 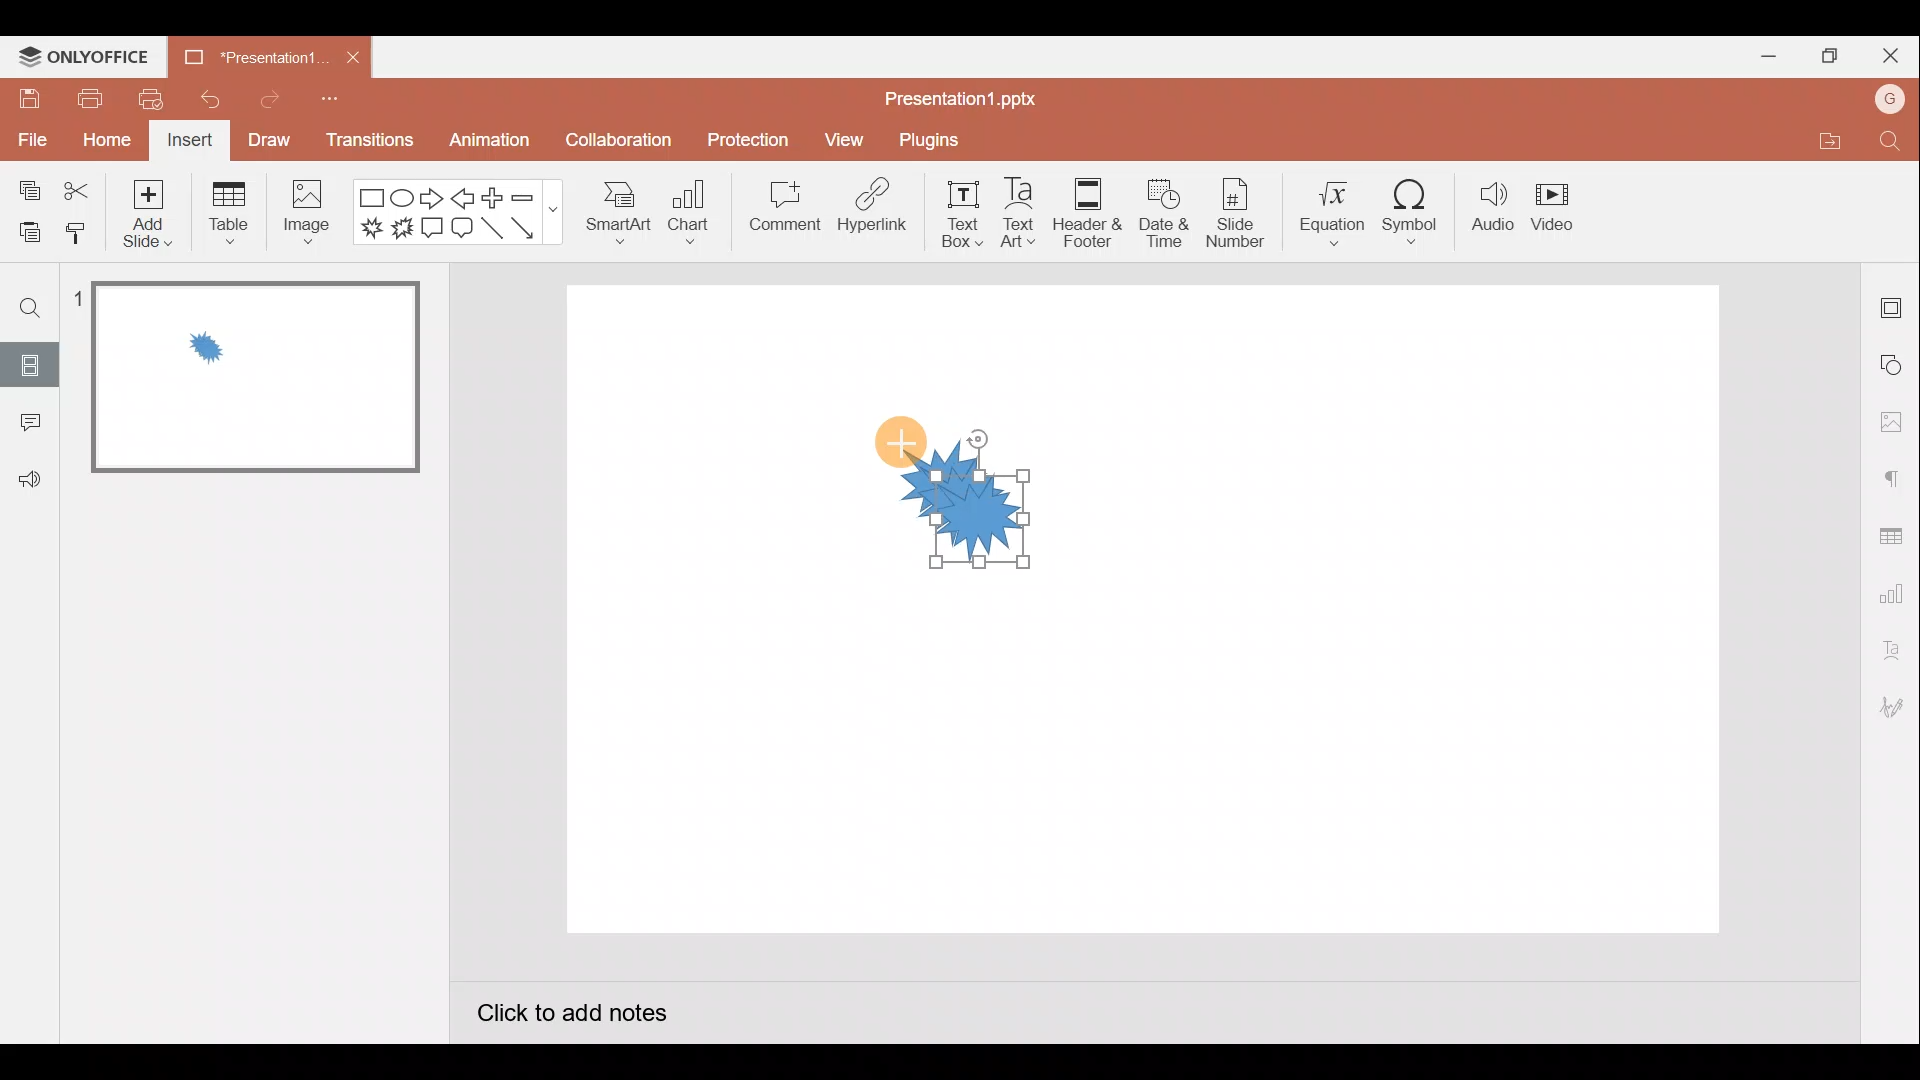 What do you see at coordinates (529, 229) in the screenshot?
I see `Arrow` at bounding box center [529, 229].